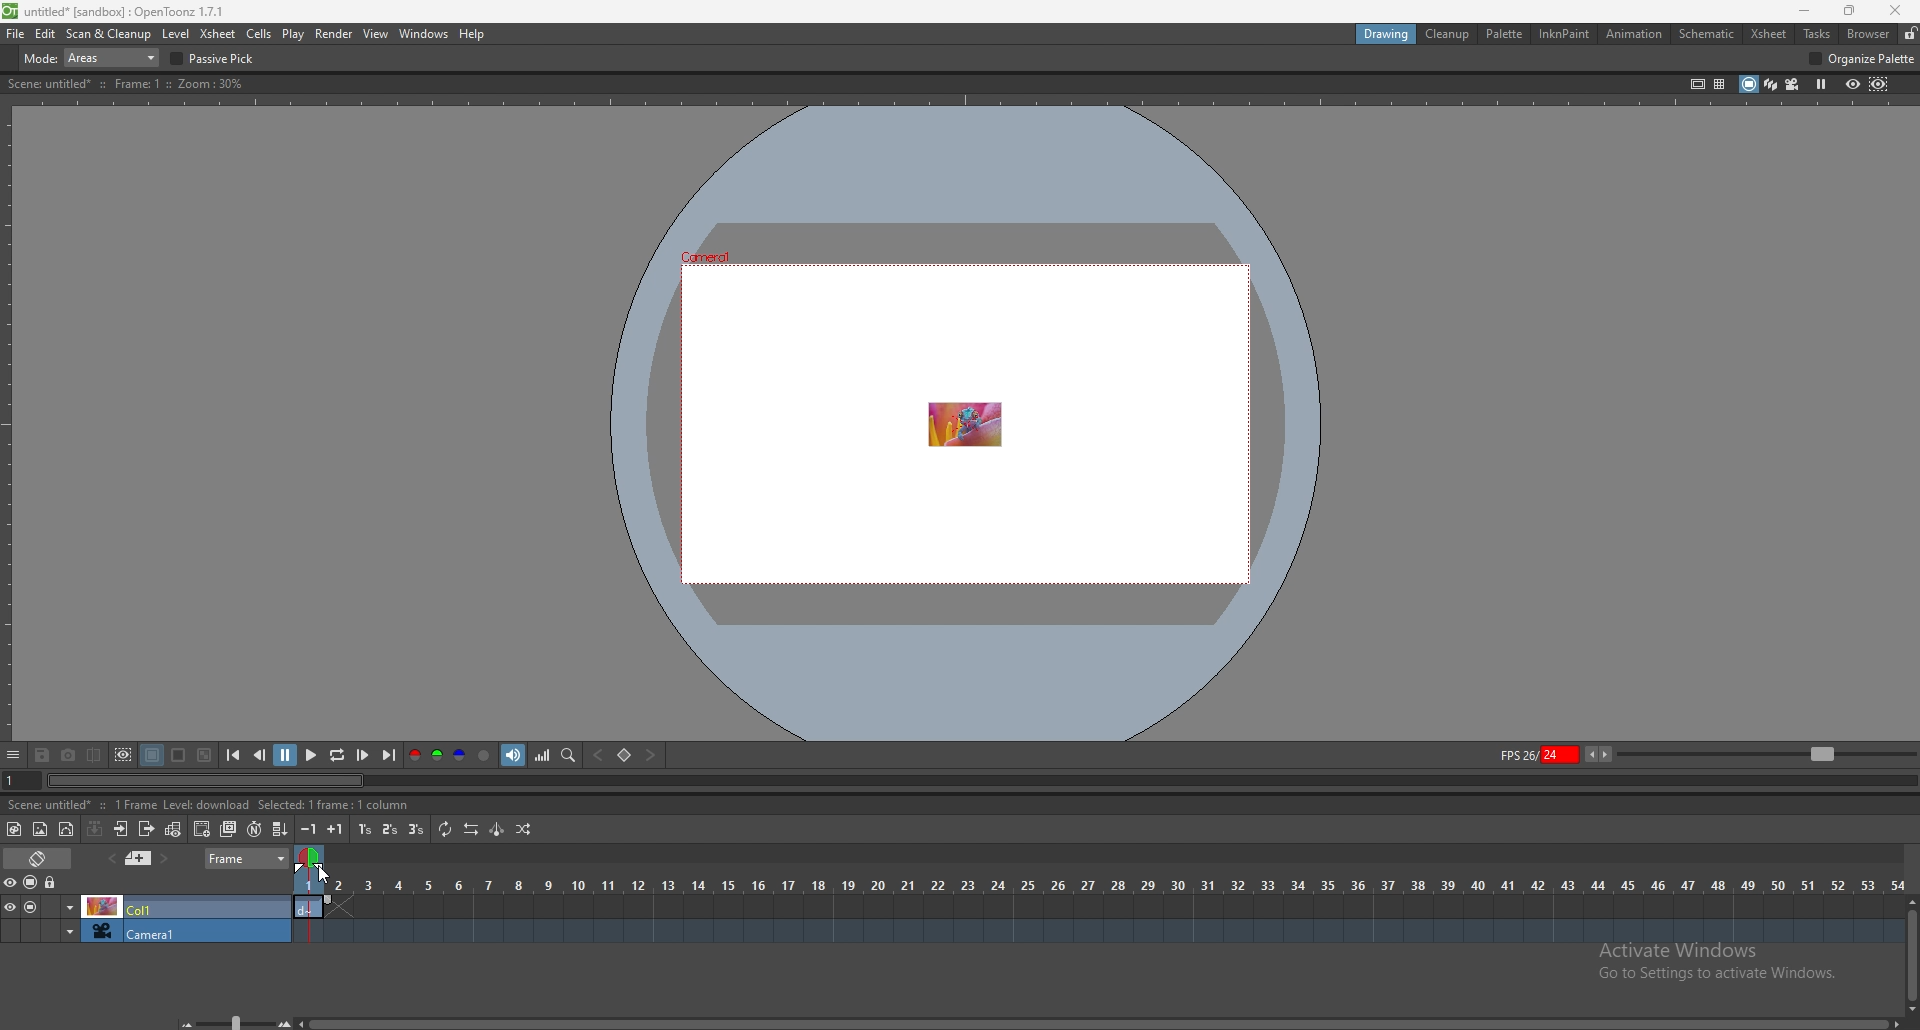 This screenshot has width=1920, height=1030. What do you see at coordinates (472, 829) in the screenshot?
I see `reverse` at bounding box center [472, 829].